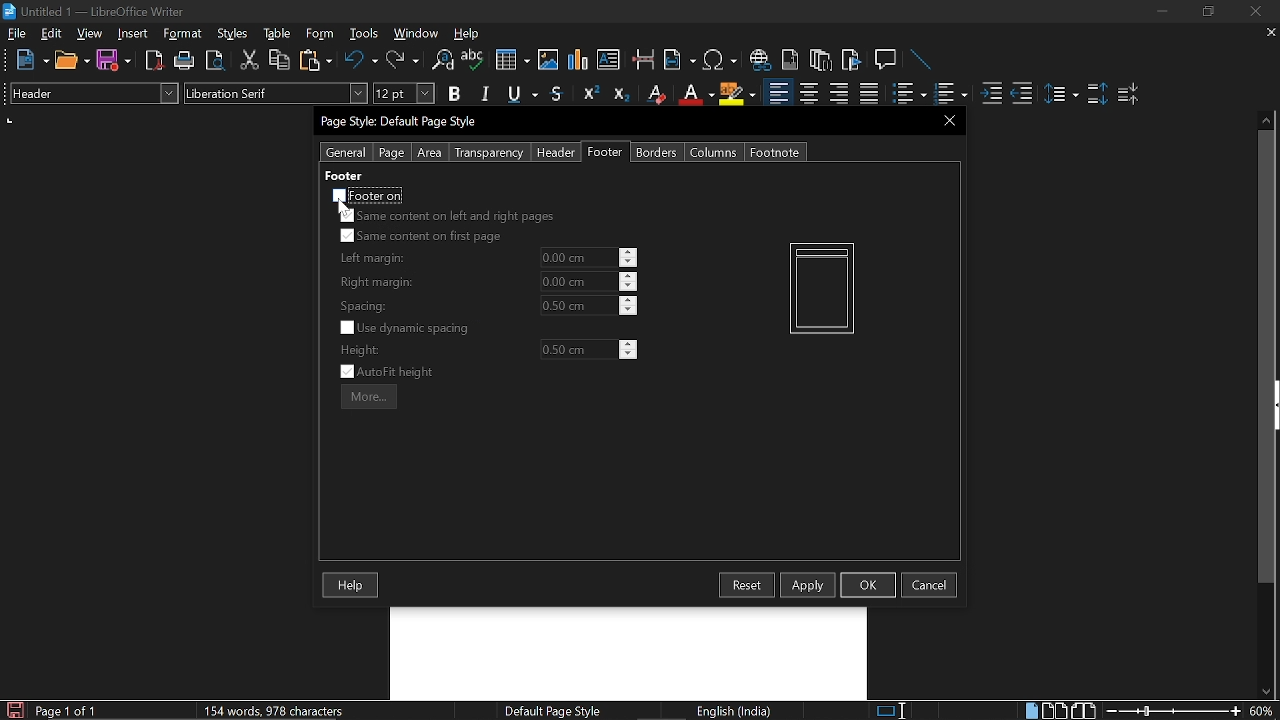 This screenshot has width=1280, height=720. What do you see at coordinates (352, 586) in the screenshot?
I see `Help` at bounding box center [352, 586].